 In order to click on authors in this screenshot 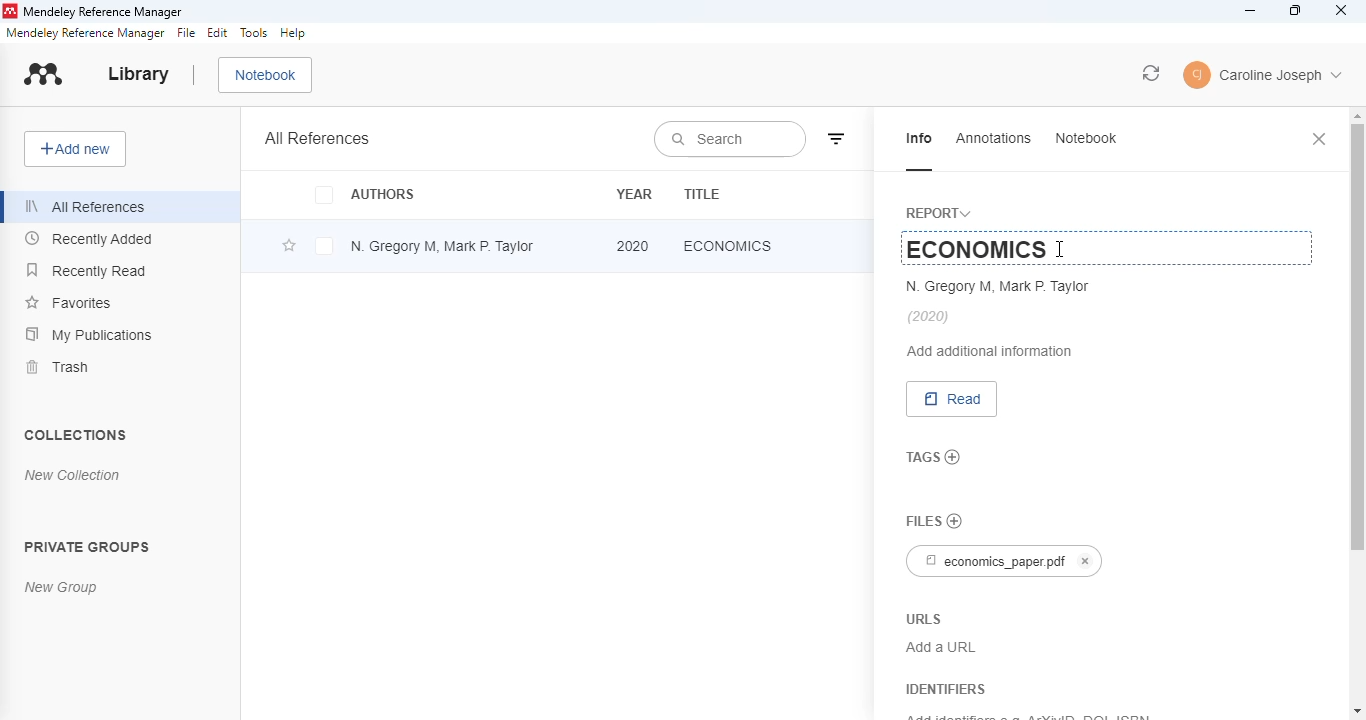, I will do `click(363, 194)`.